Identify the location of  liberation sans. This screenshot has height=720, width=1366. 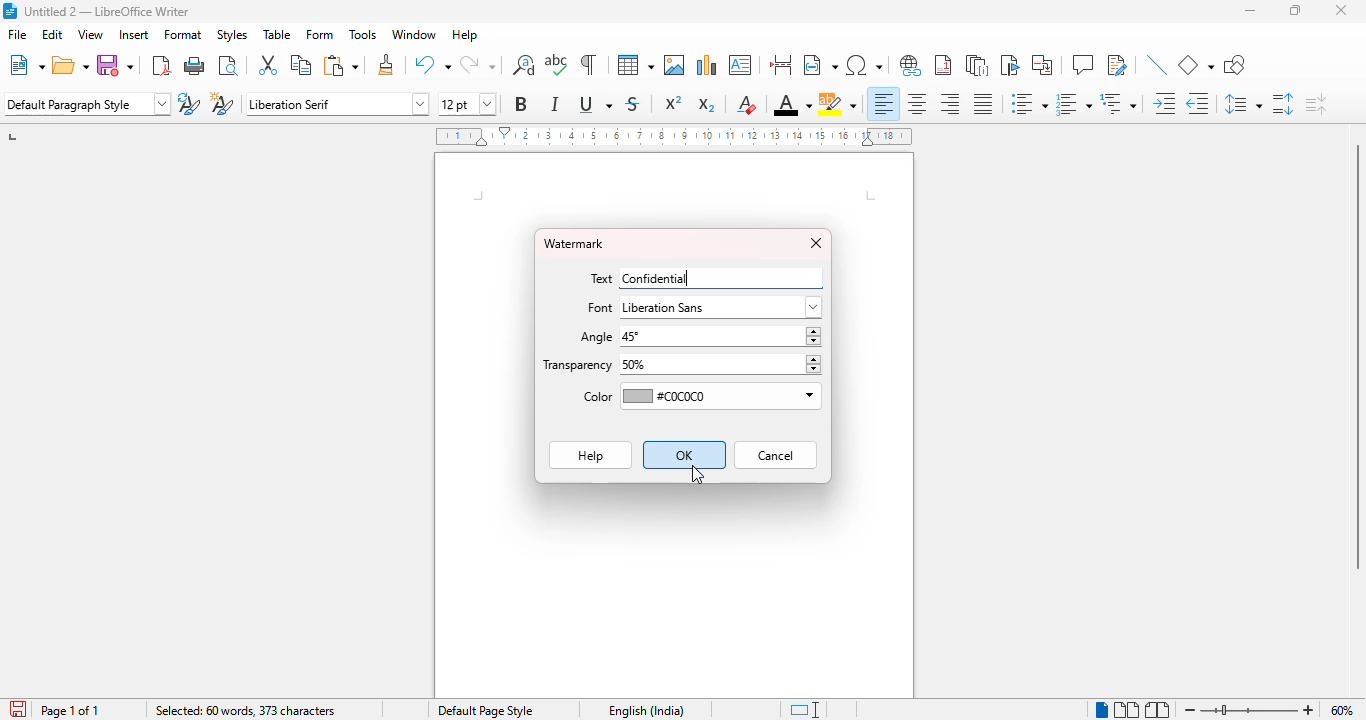
(721, 307).